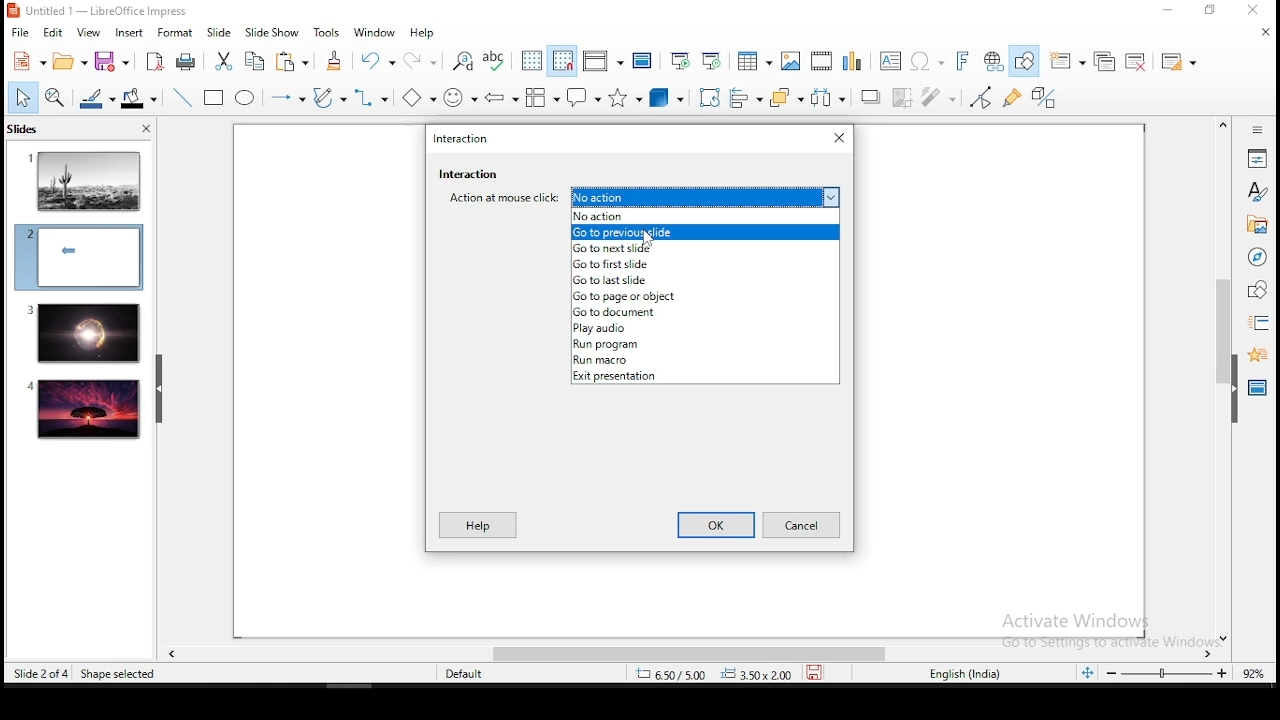  I want to click on lines and arrows, so click(287, 98).